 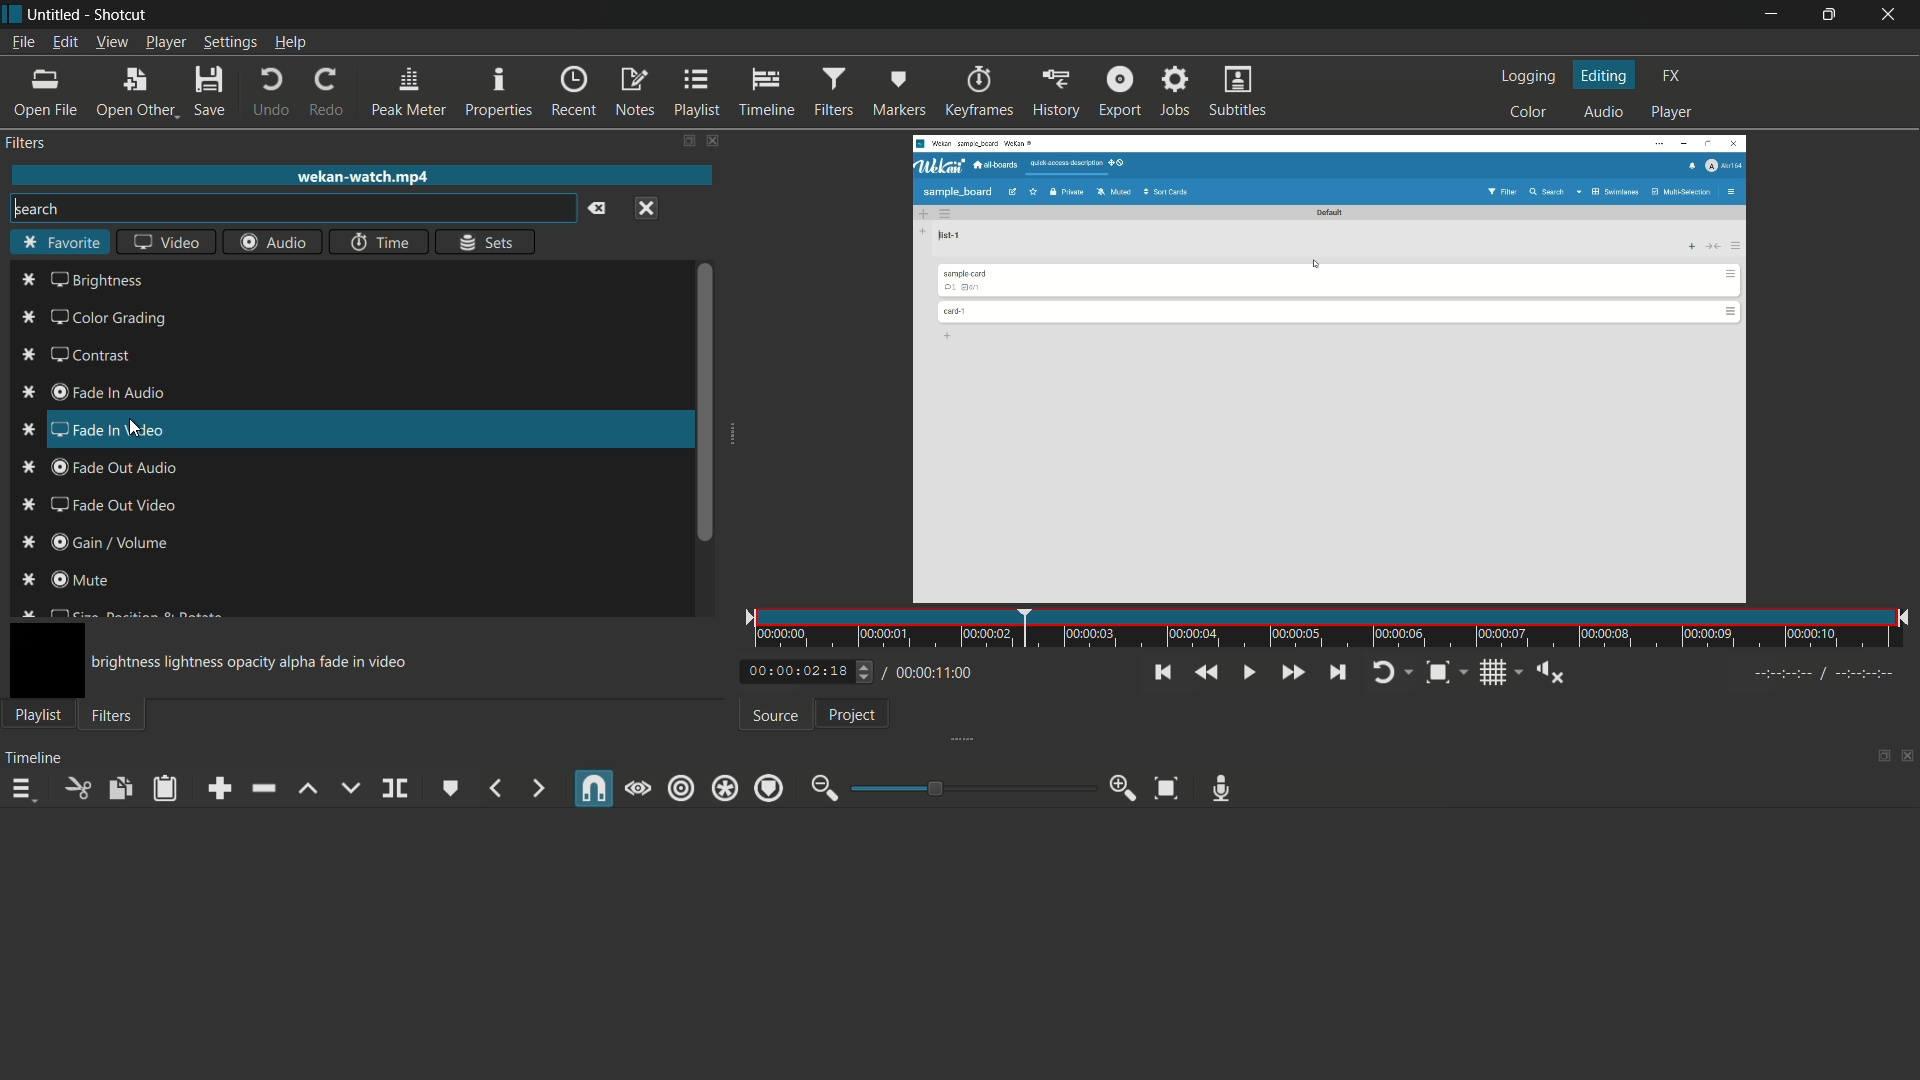 I want to click on quickly play forward, so click(x=1292, y=673).